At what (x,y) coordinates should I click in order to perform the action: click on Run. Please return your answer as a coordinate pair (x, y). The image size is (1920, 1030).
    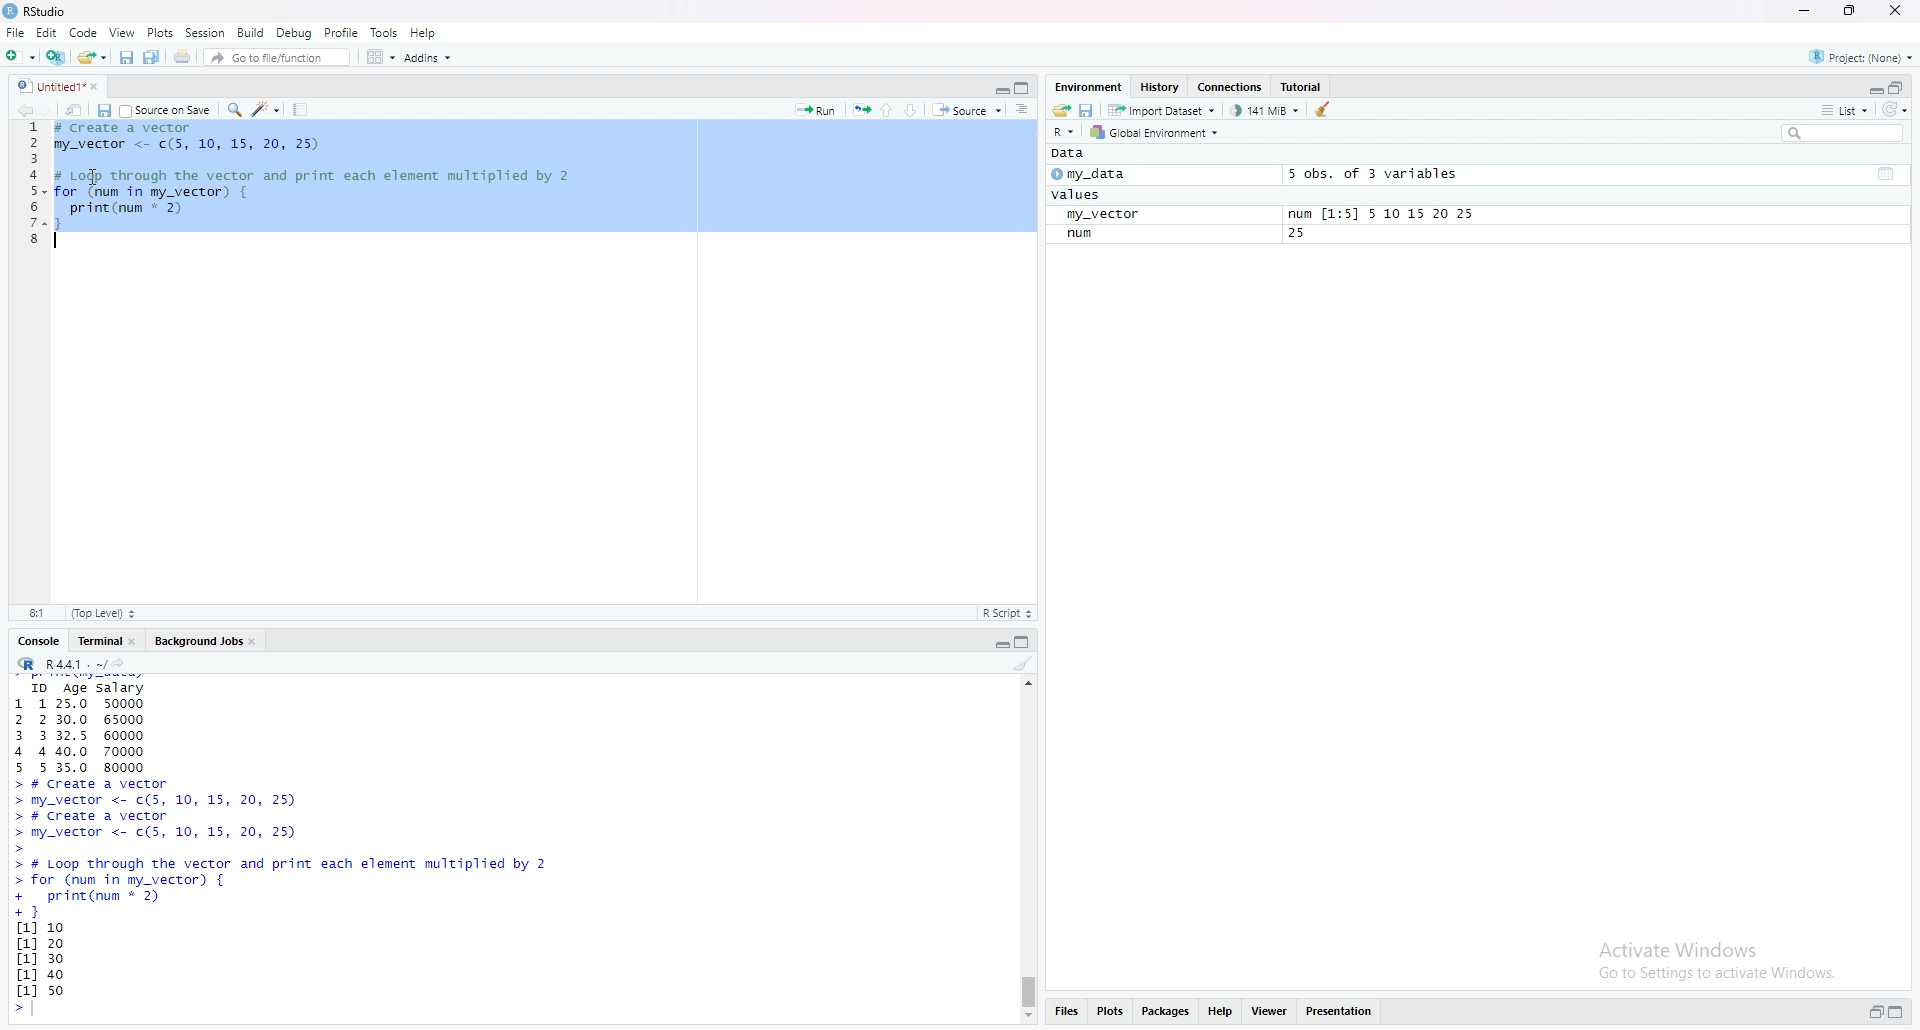
    Looking at the image, I should click on (817, 109).